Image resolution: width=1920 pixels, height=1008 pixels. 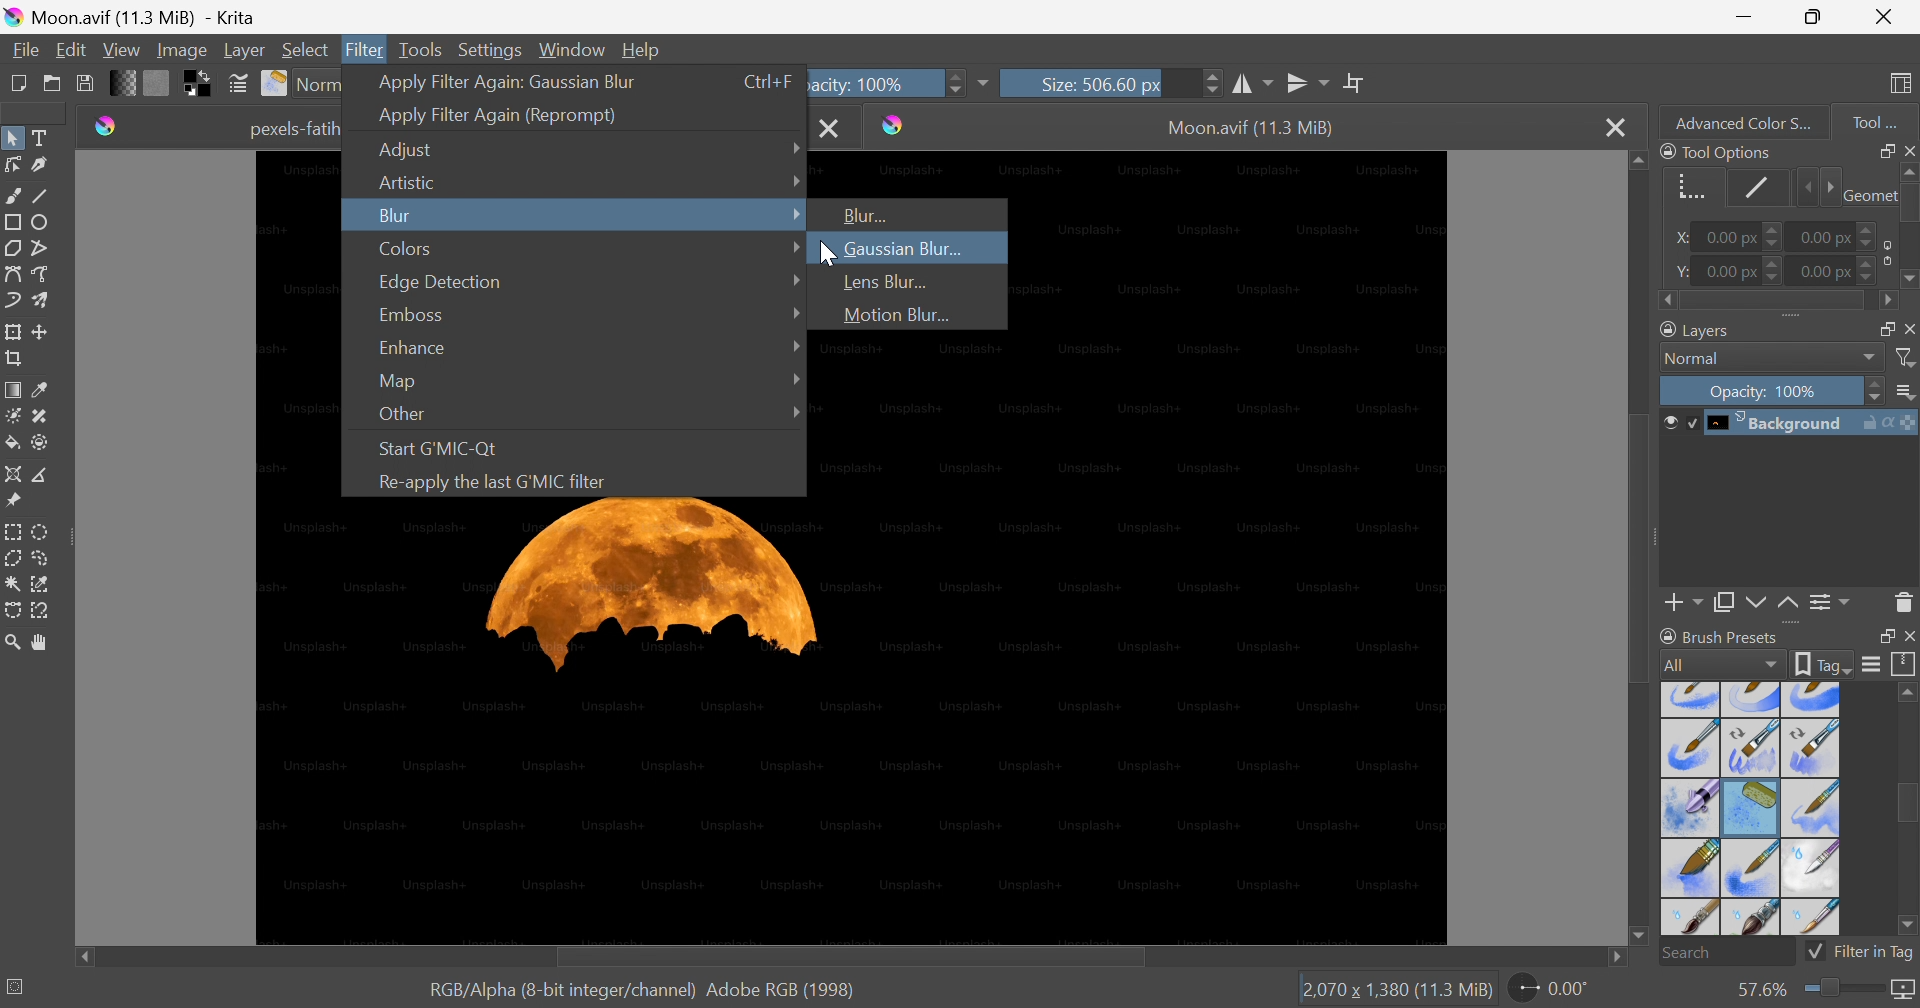 I want to click on Map, so click(x=395, y=380).